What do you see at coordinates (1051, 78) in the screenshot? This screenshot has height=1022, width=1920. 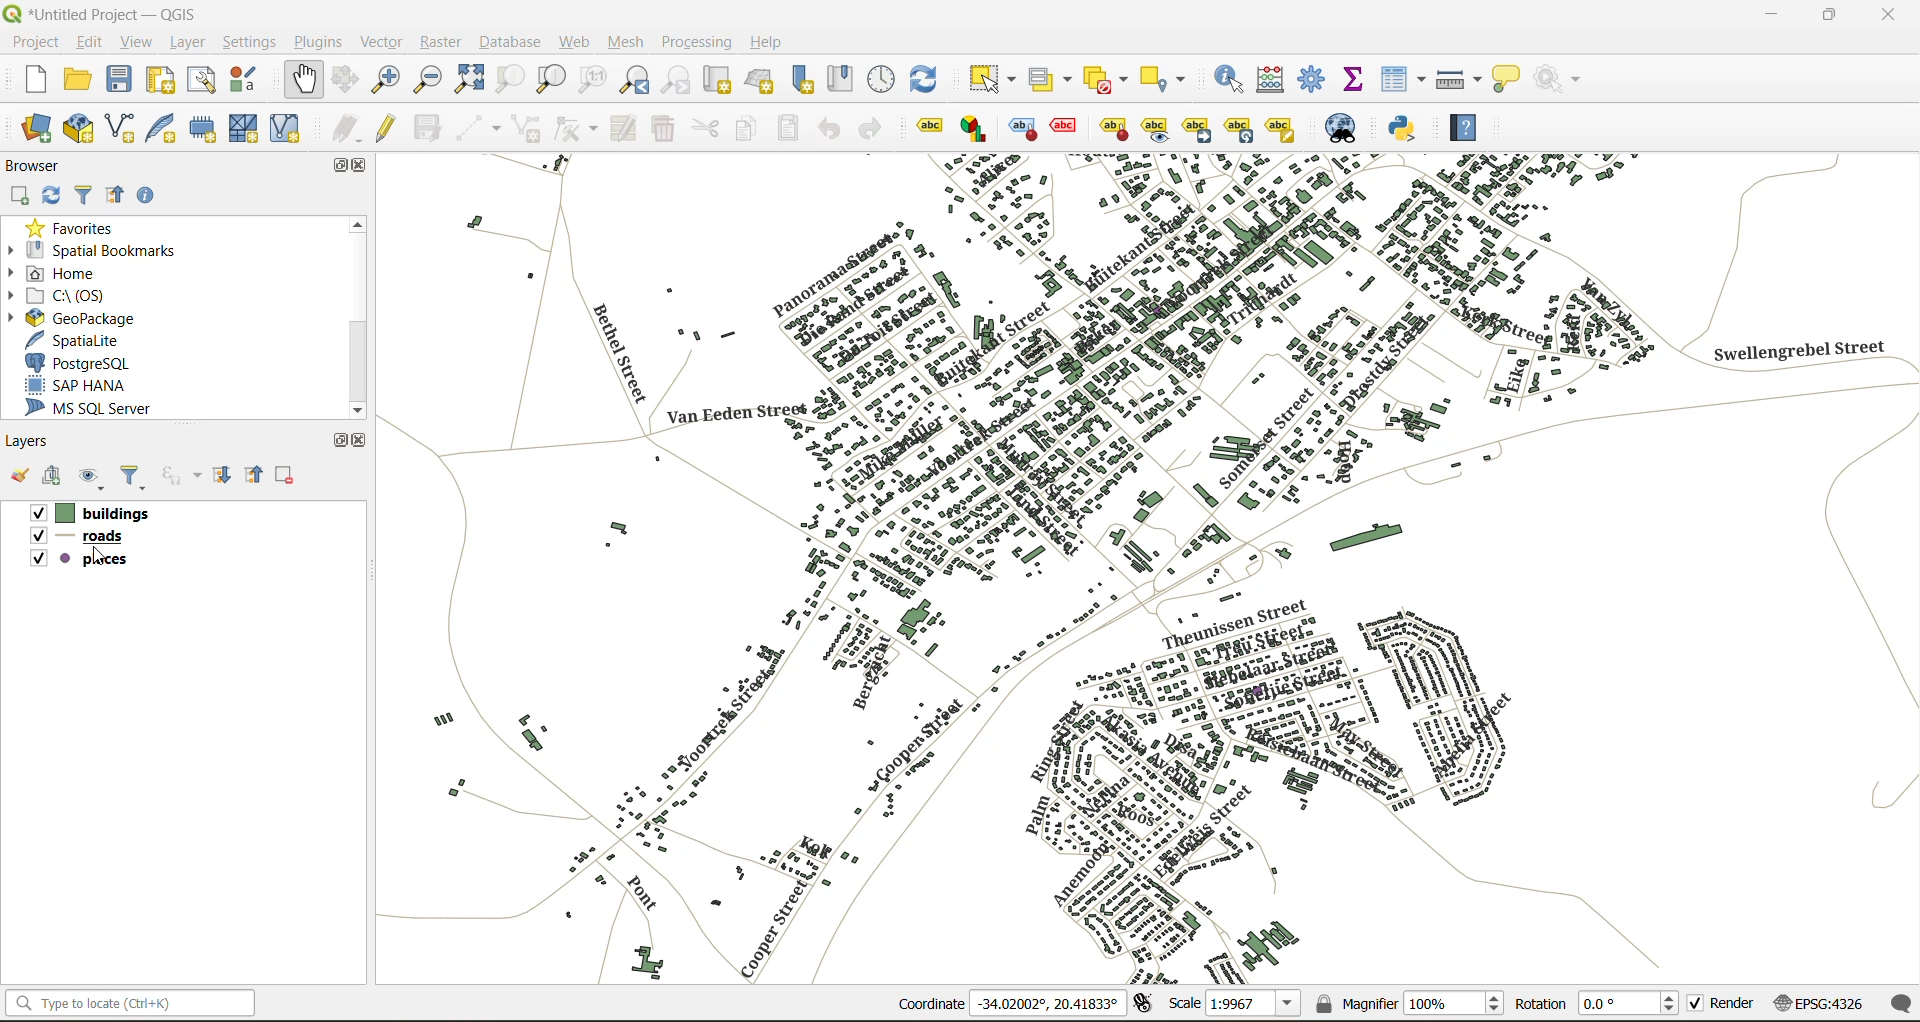 I see `select value` at bounding box center [1051, 78].